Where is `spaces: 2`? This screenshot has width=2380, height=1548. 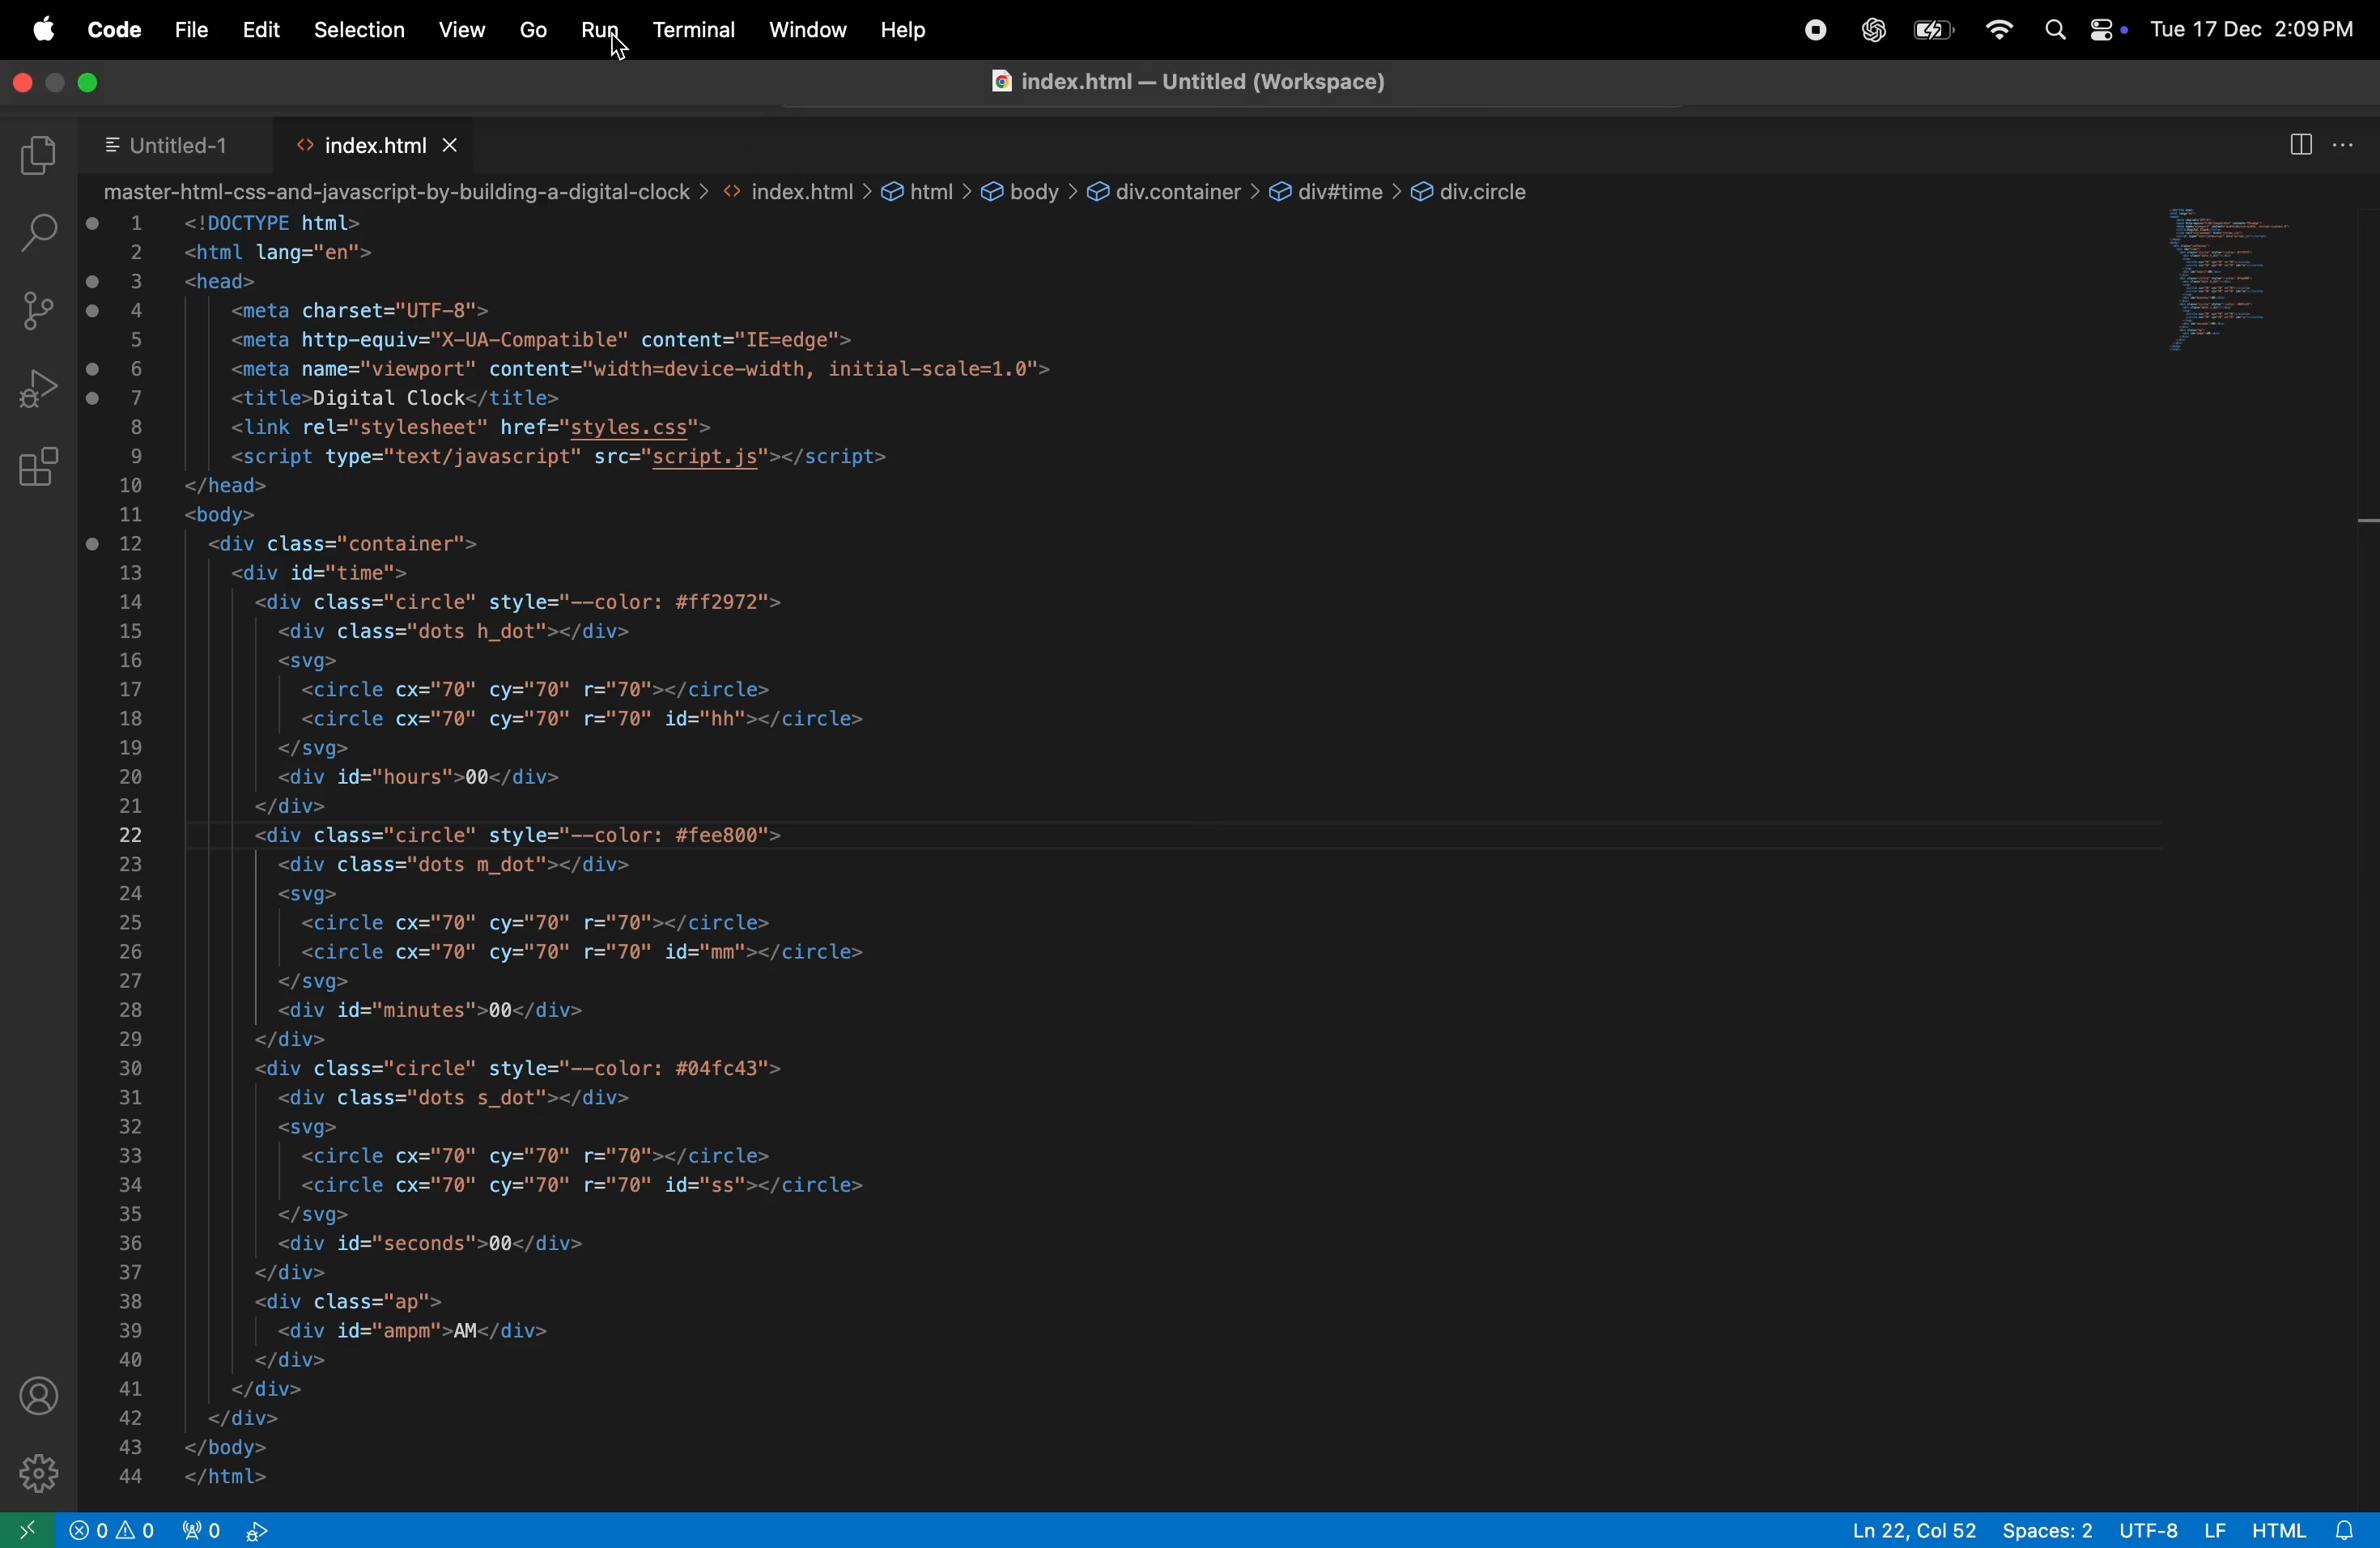
spaces: 2 is located at coordinates (2046, 1529).